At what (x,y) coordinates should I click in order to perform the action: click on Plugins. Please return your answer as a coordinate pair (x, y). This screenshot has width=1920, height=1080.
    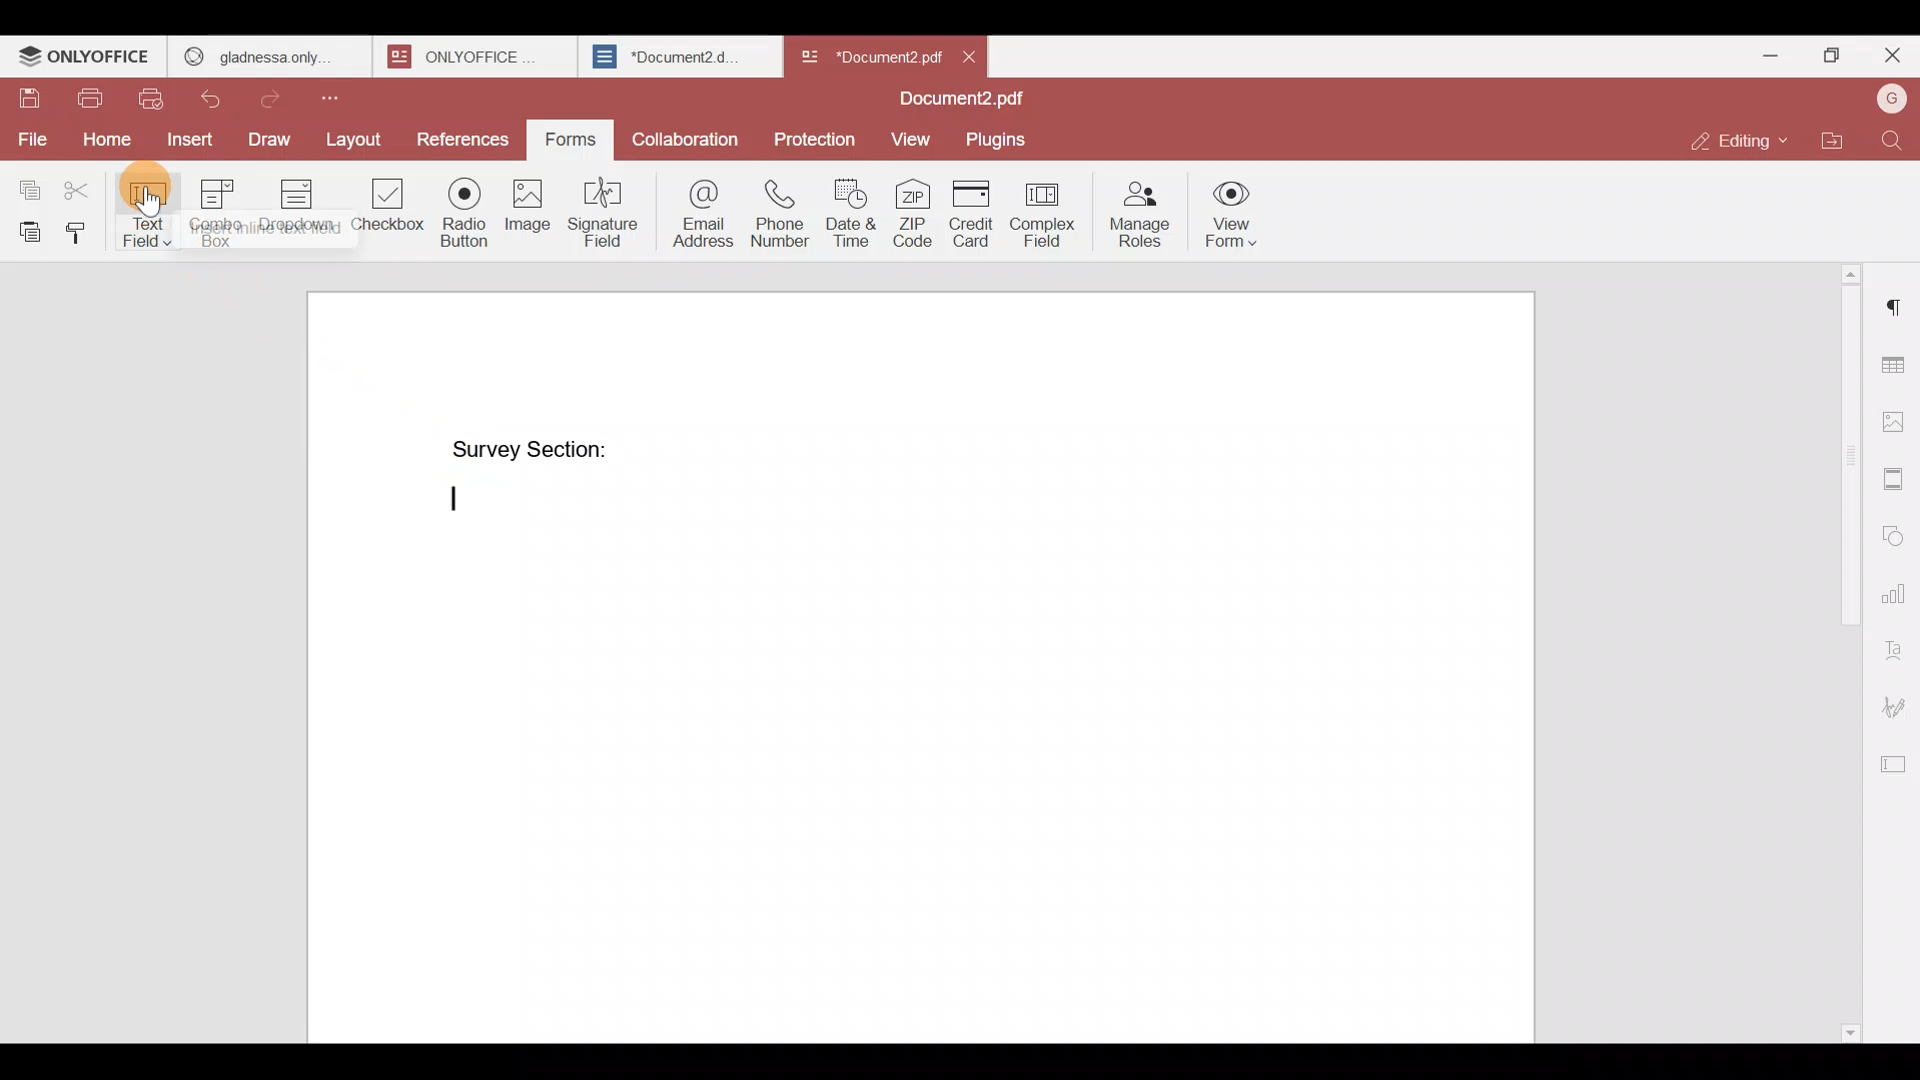
    Looking at the image, I should click on (997, 138).